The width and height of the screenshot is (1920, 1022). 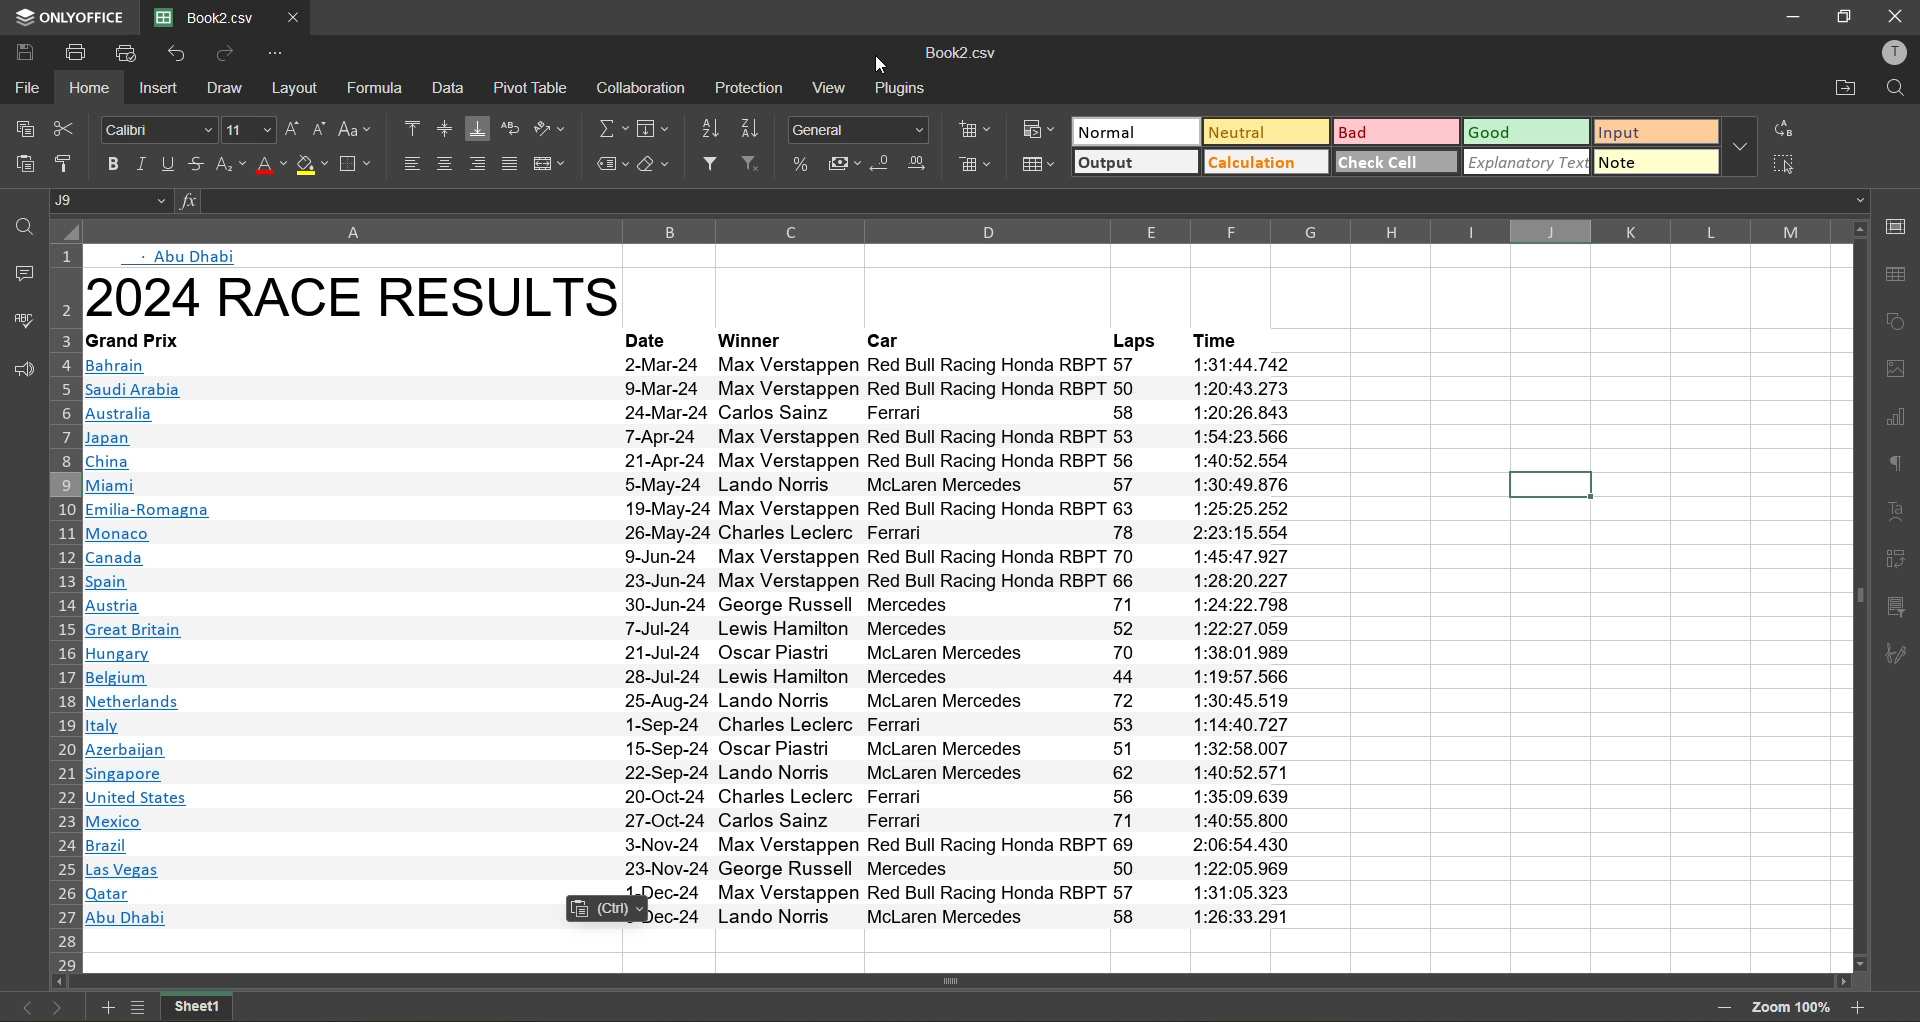 What do you see at coordinates (446, 164) in the screenshot?
I see `align center` at bounding box center [446, 164].